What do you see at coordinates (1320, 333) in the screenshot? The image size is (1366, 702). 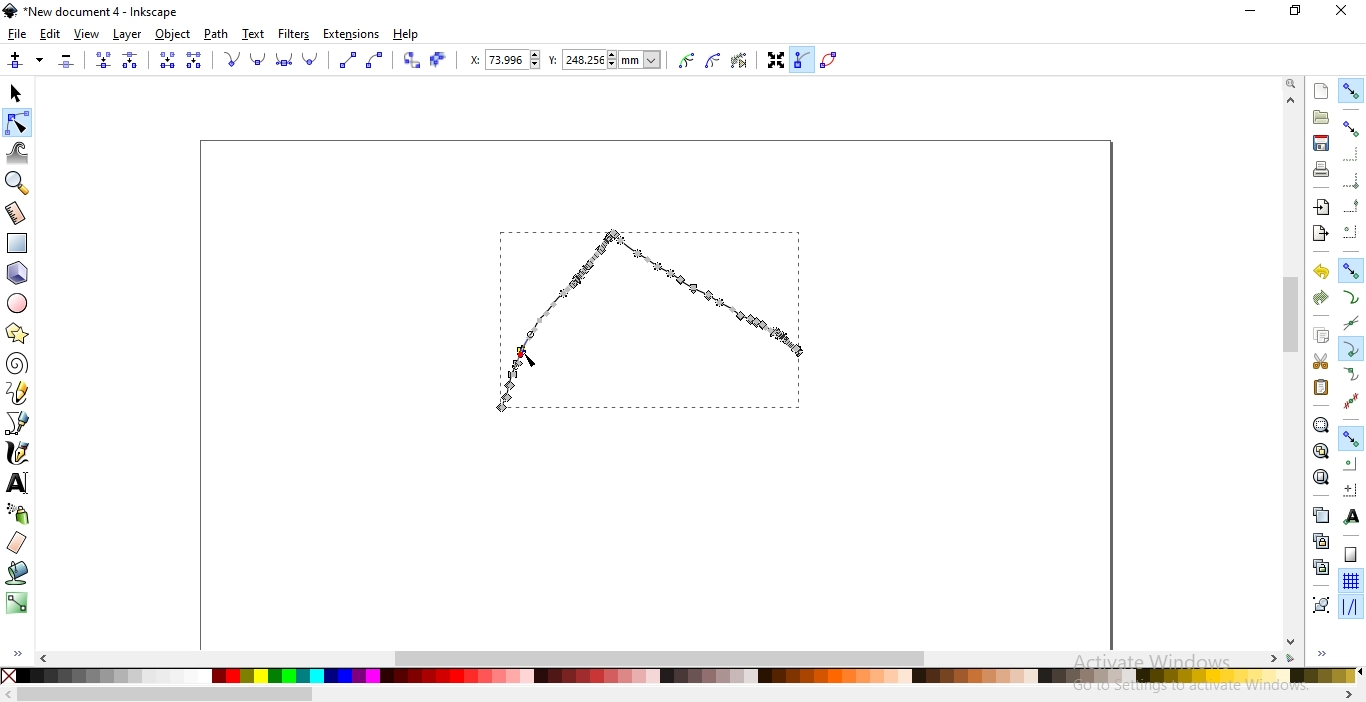 I see `copy` at bounding box center [1320, 333].